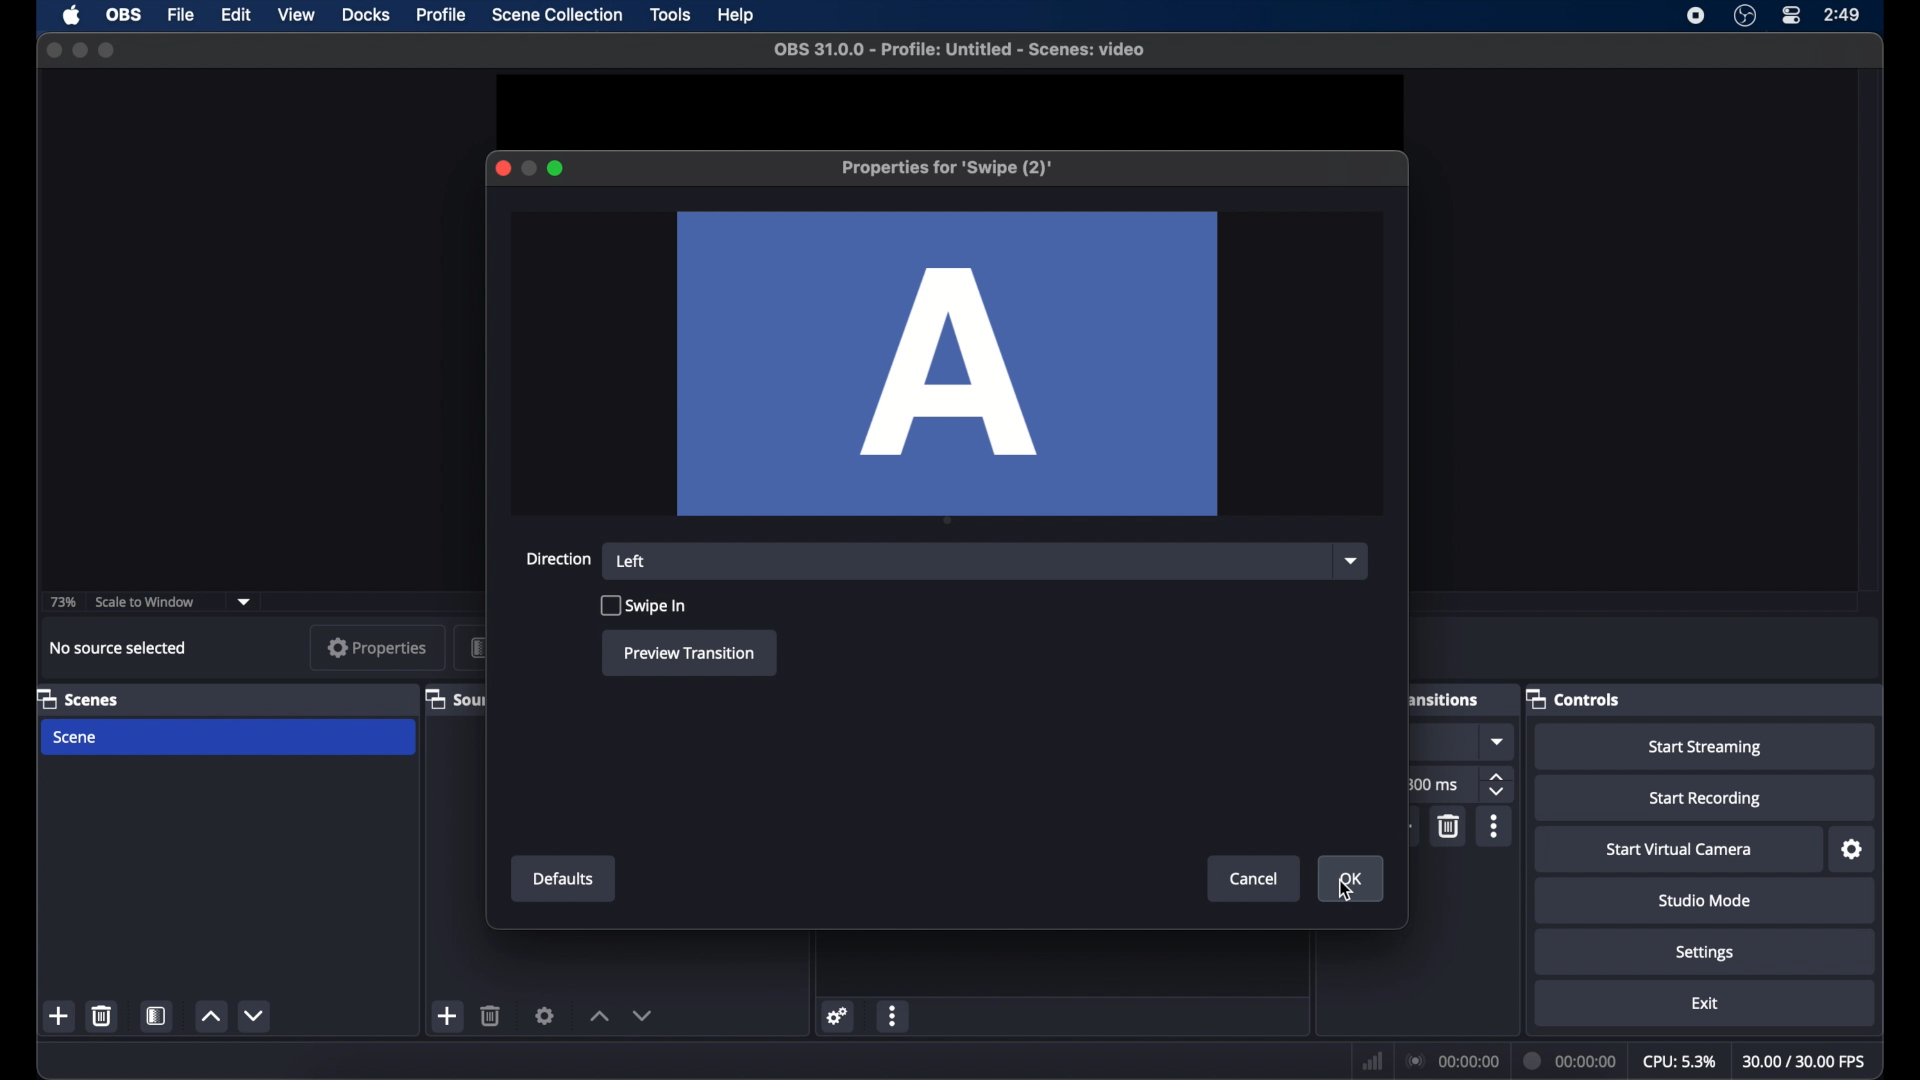 The height and width of the screenshot is (1080, 1920). Describe the element at coordinates (894, 1016) in the screenshot. I see `more options` at that location.